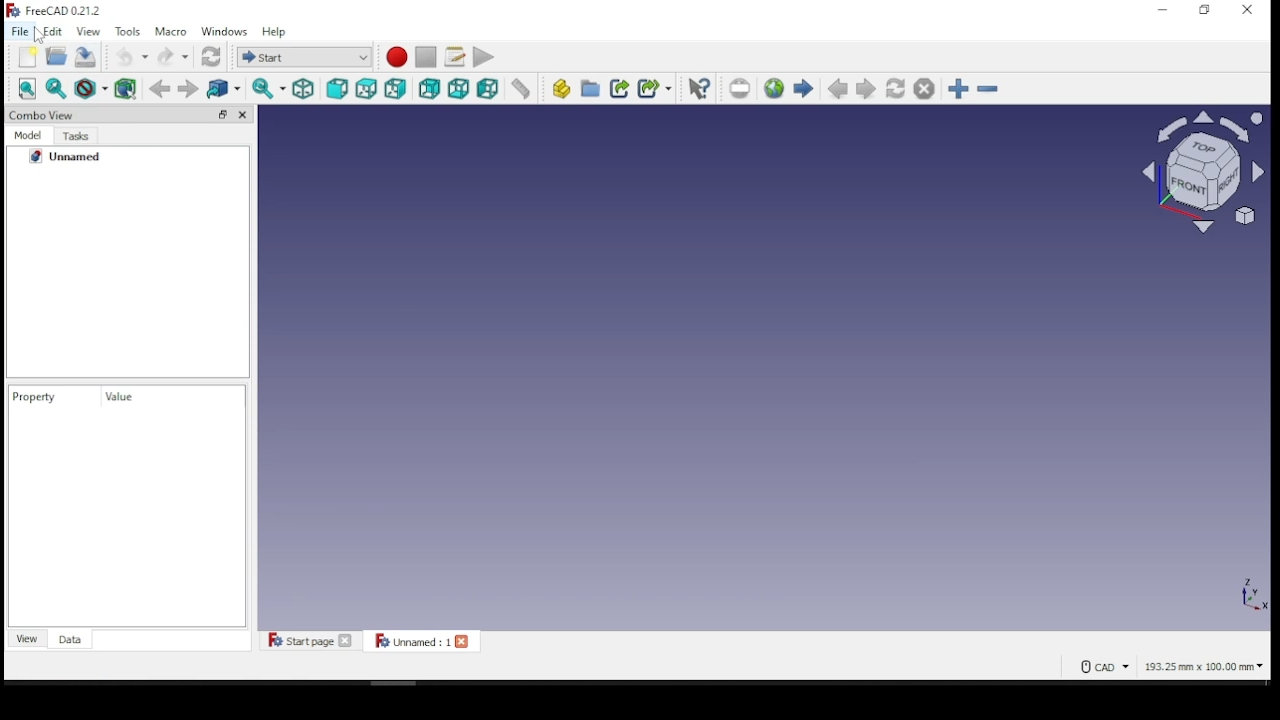 This screenshot has height=720, width=1280. Describe the element at coordinates (429, 88) in the screenshot. I see `rear` at that location.